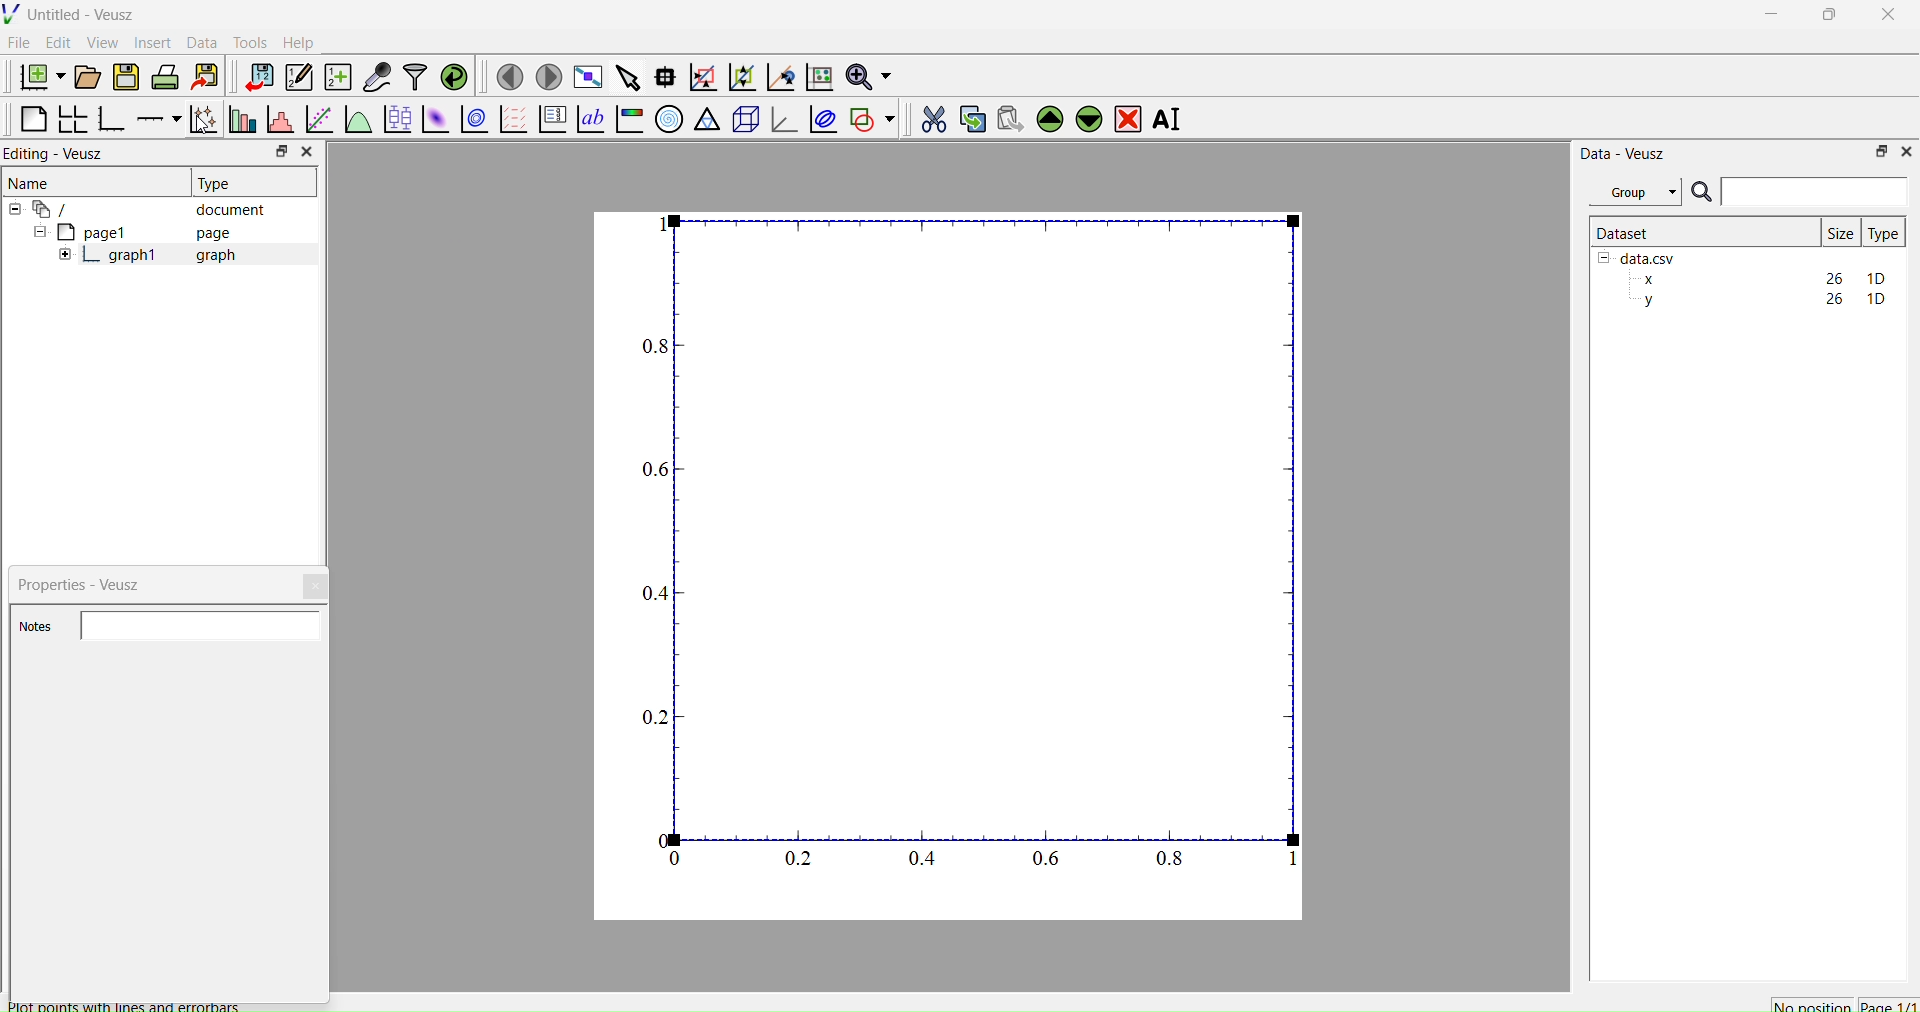 The height and width of the screenshot is (1012, 1920). Describe the element at coordinates (743, 116) in the screenshot. I see `3d scene` at that location.